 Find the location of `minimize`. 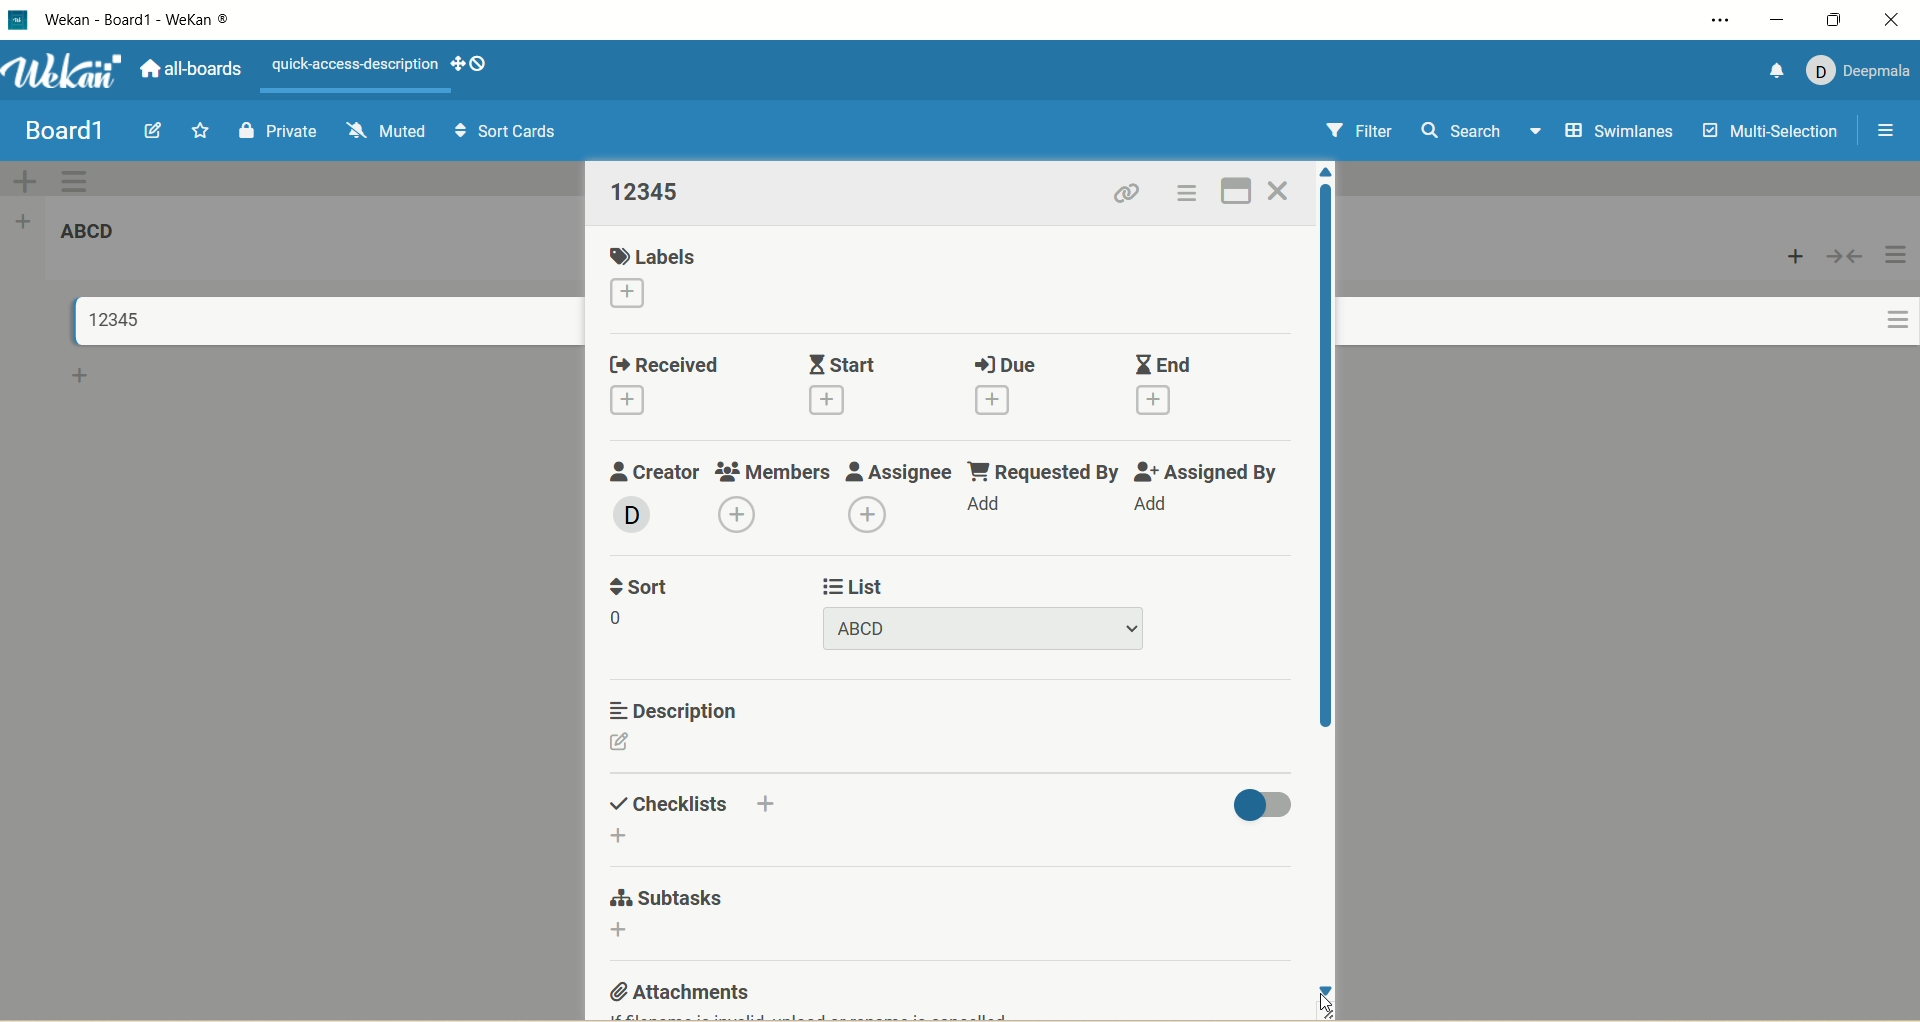

minimize is located at coordinates (1775, 20).